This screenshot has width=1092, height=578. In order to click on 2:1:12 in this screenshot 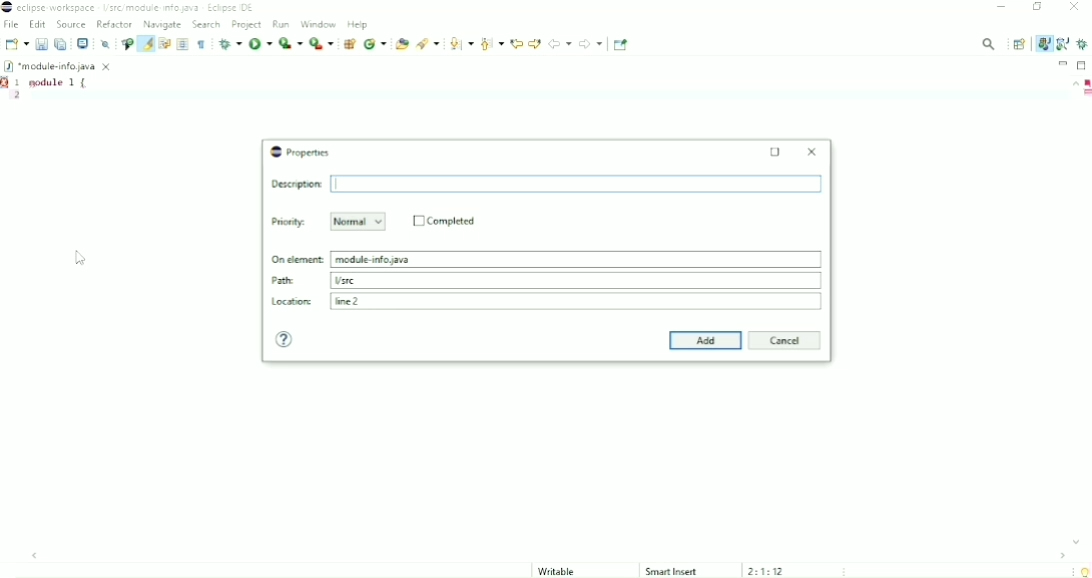, I will do `click(767, 571)`.